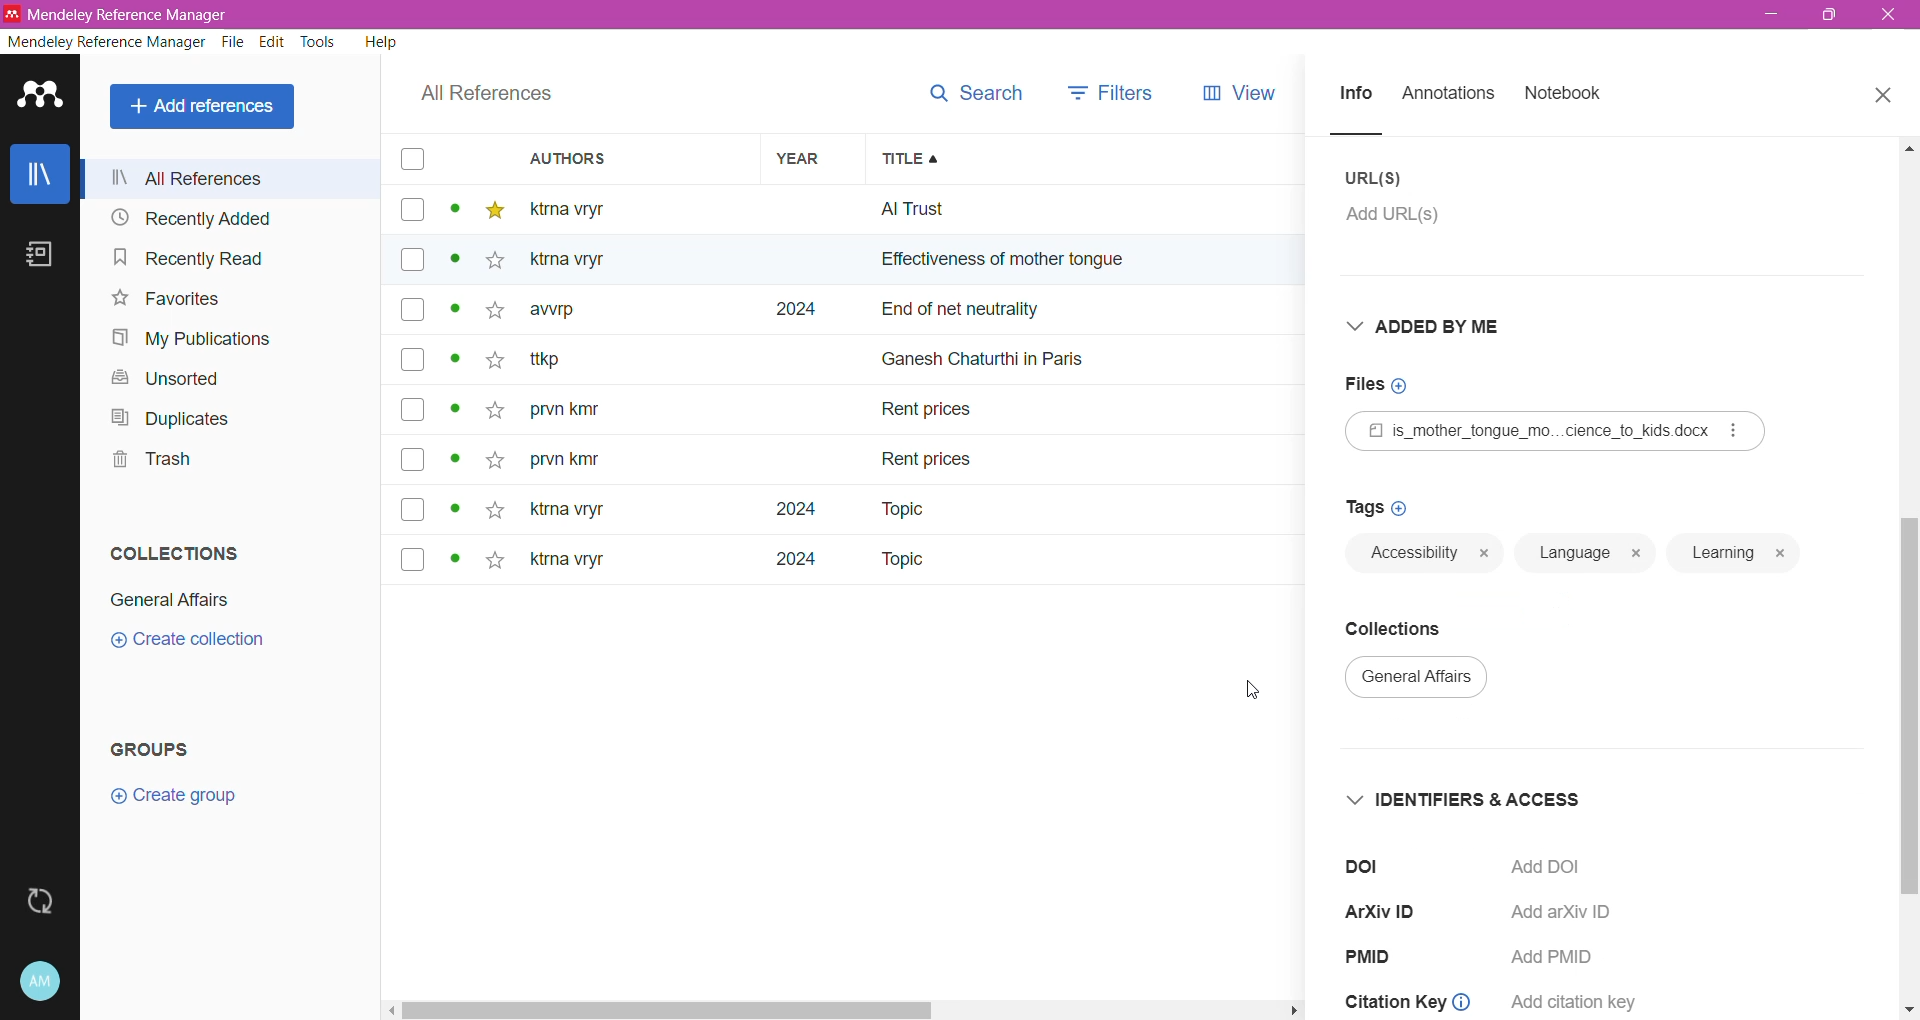 This screenshot has height=1020, width=1920. Describe the element at coordinates (414, 461) in the screenshot. I see `box` at that location.